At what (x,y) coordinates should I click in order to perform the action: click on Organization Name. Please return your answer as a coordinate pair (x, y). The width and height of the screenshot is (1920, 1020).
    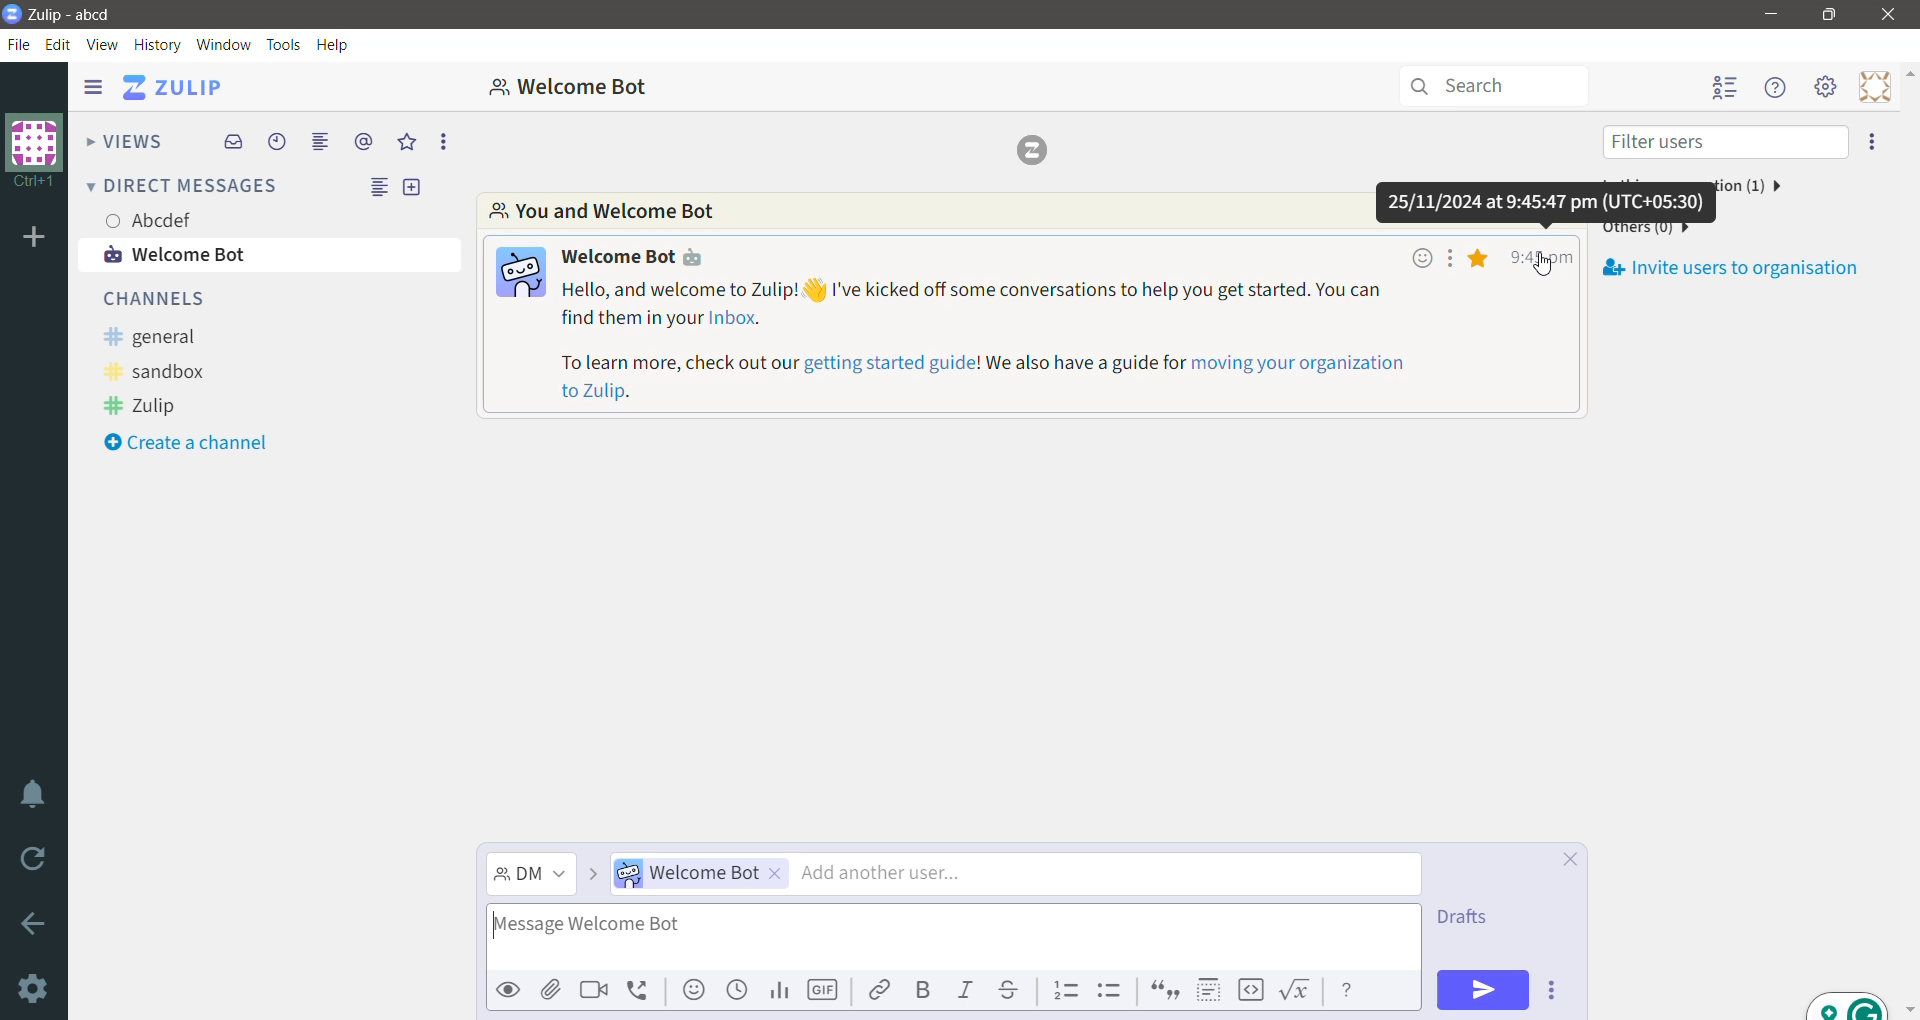
    Looking at the image, I should click on (32, 151).